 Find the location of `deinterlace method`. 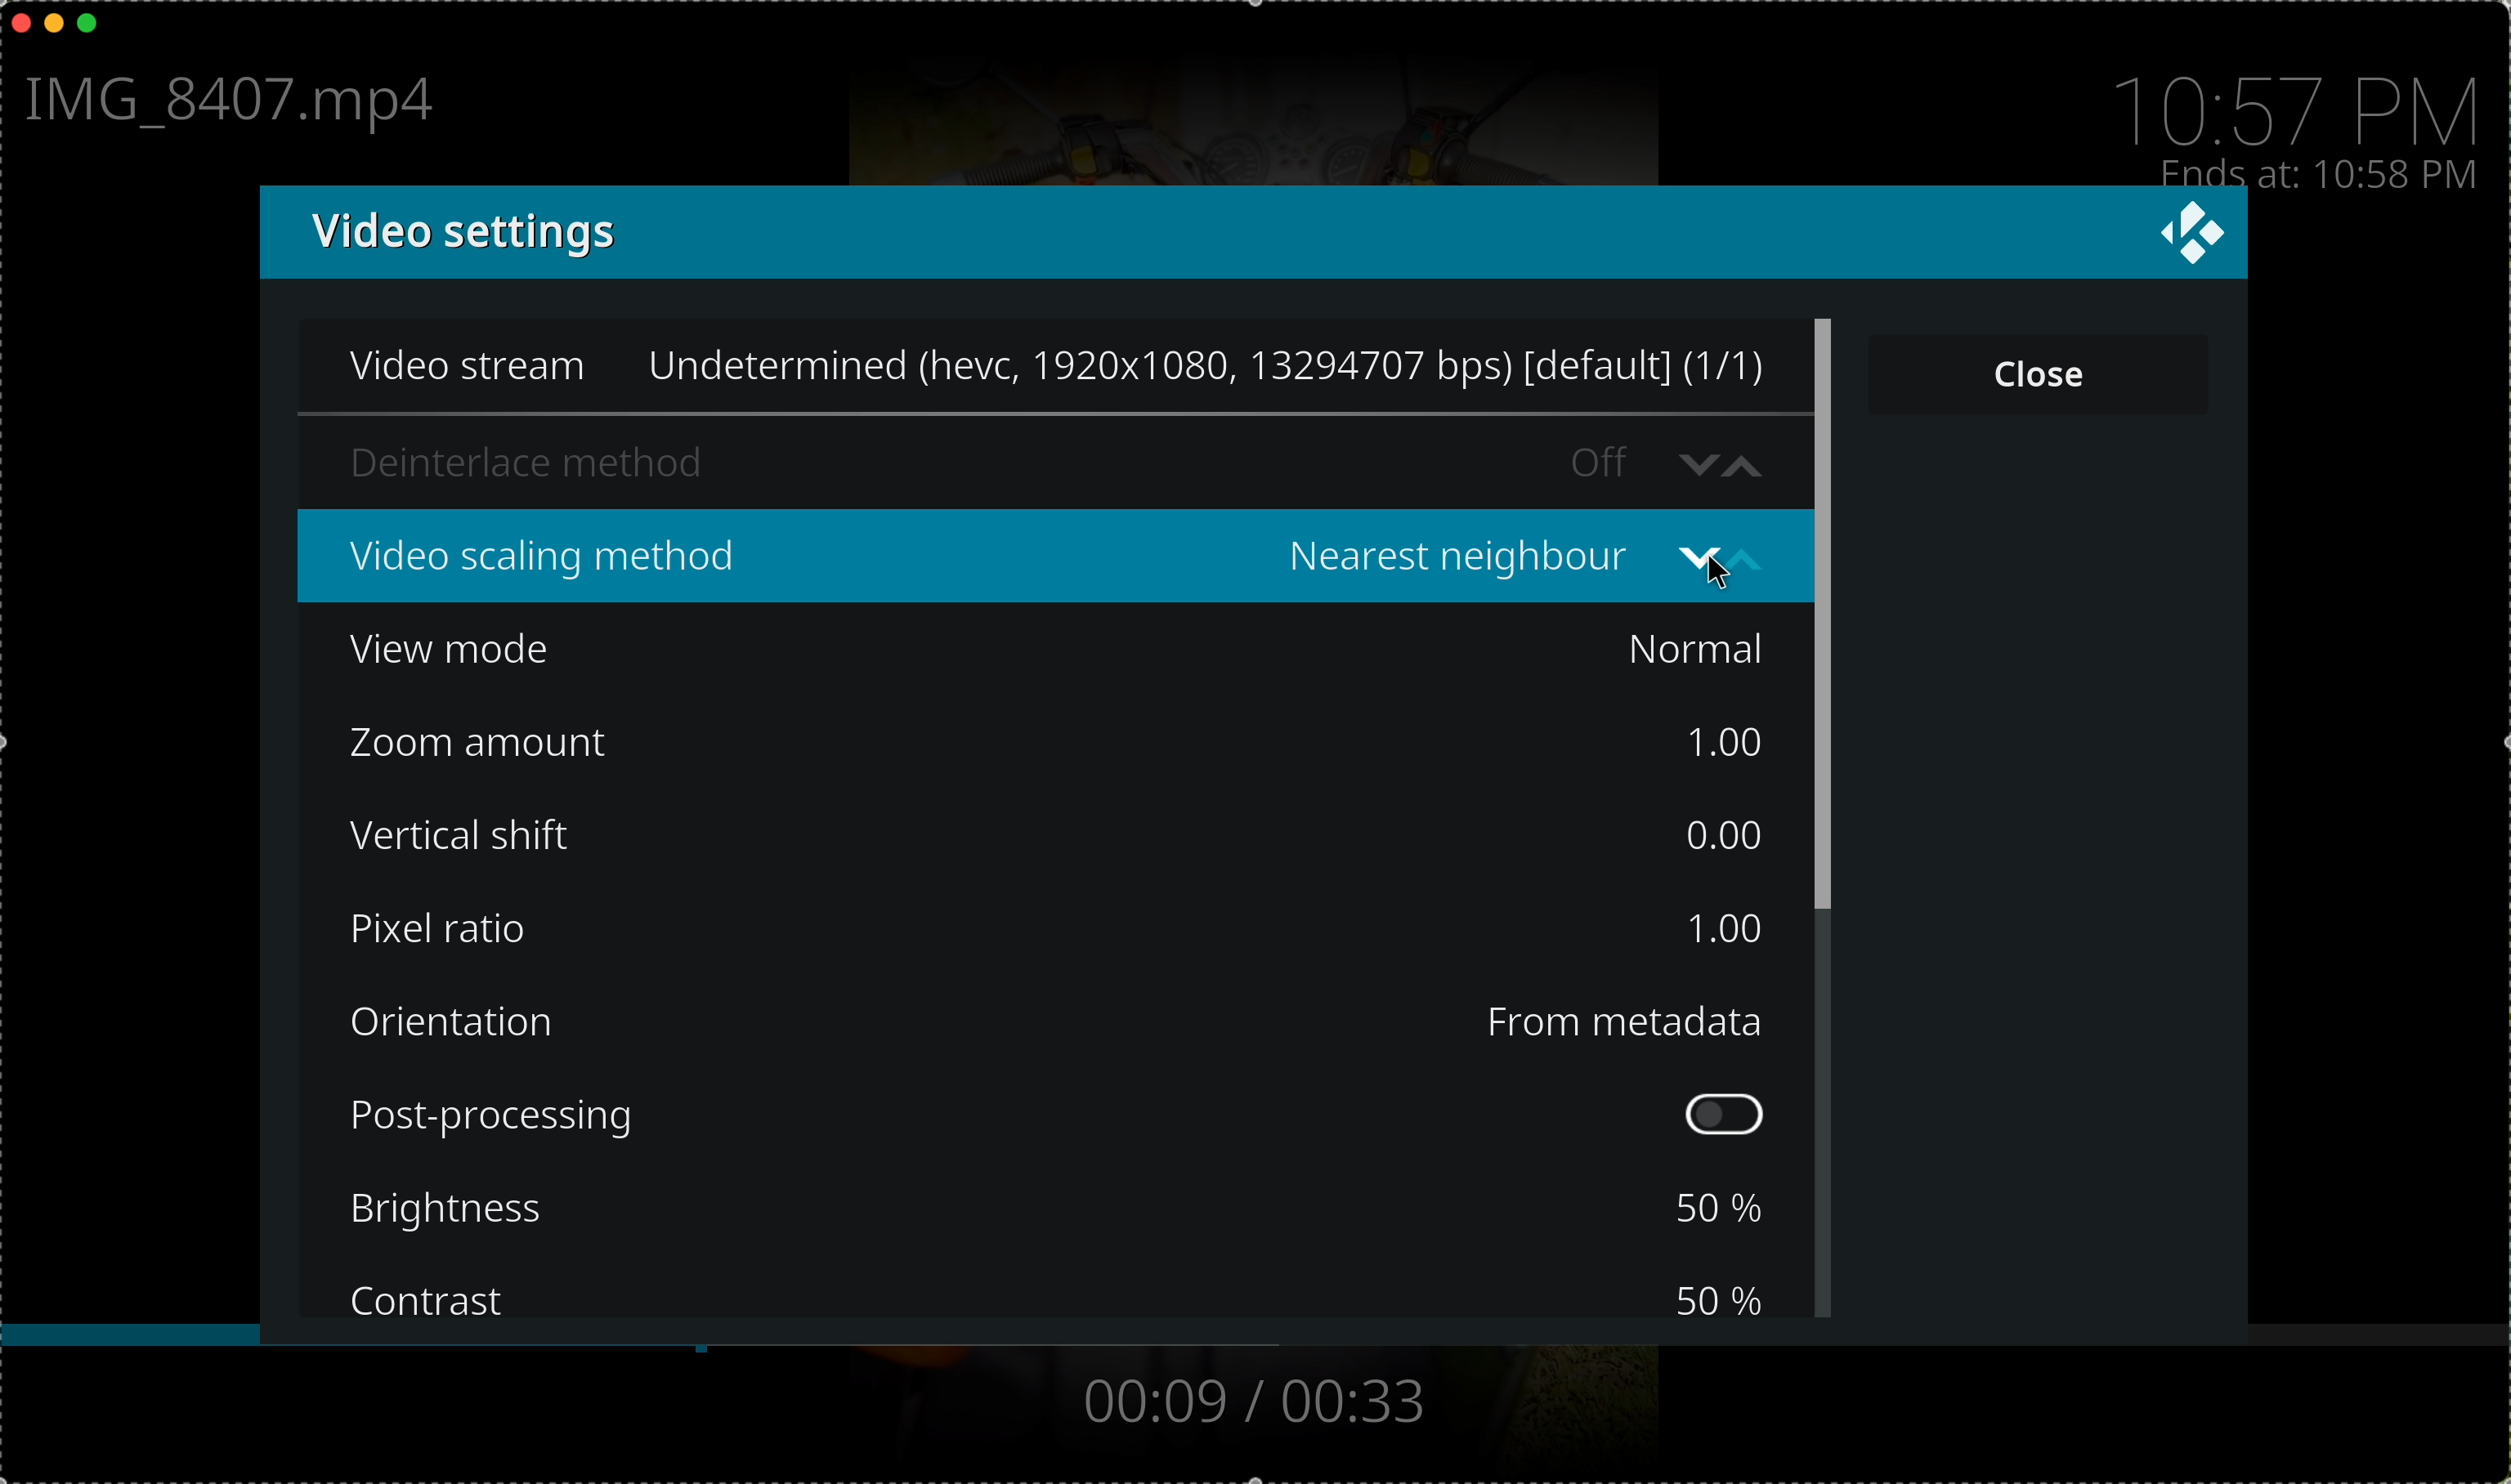

deinterlace method is located at coordinates (973, 459).